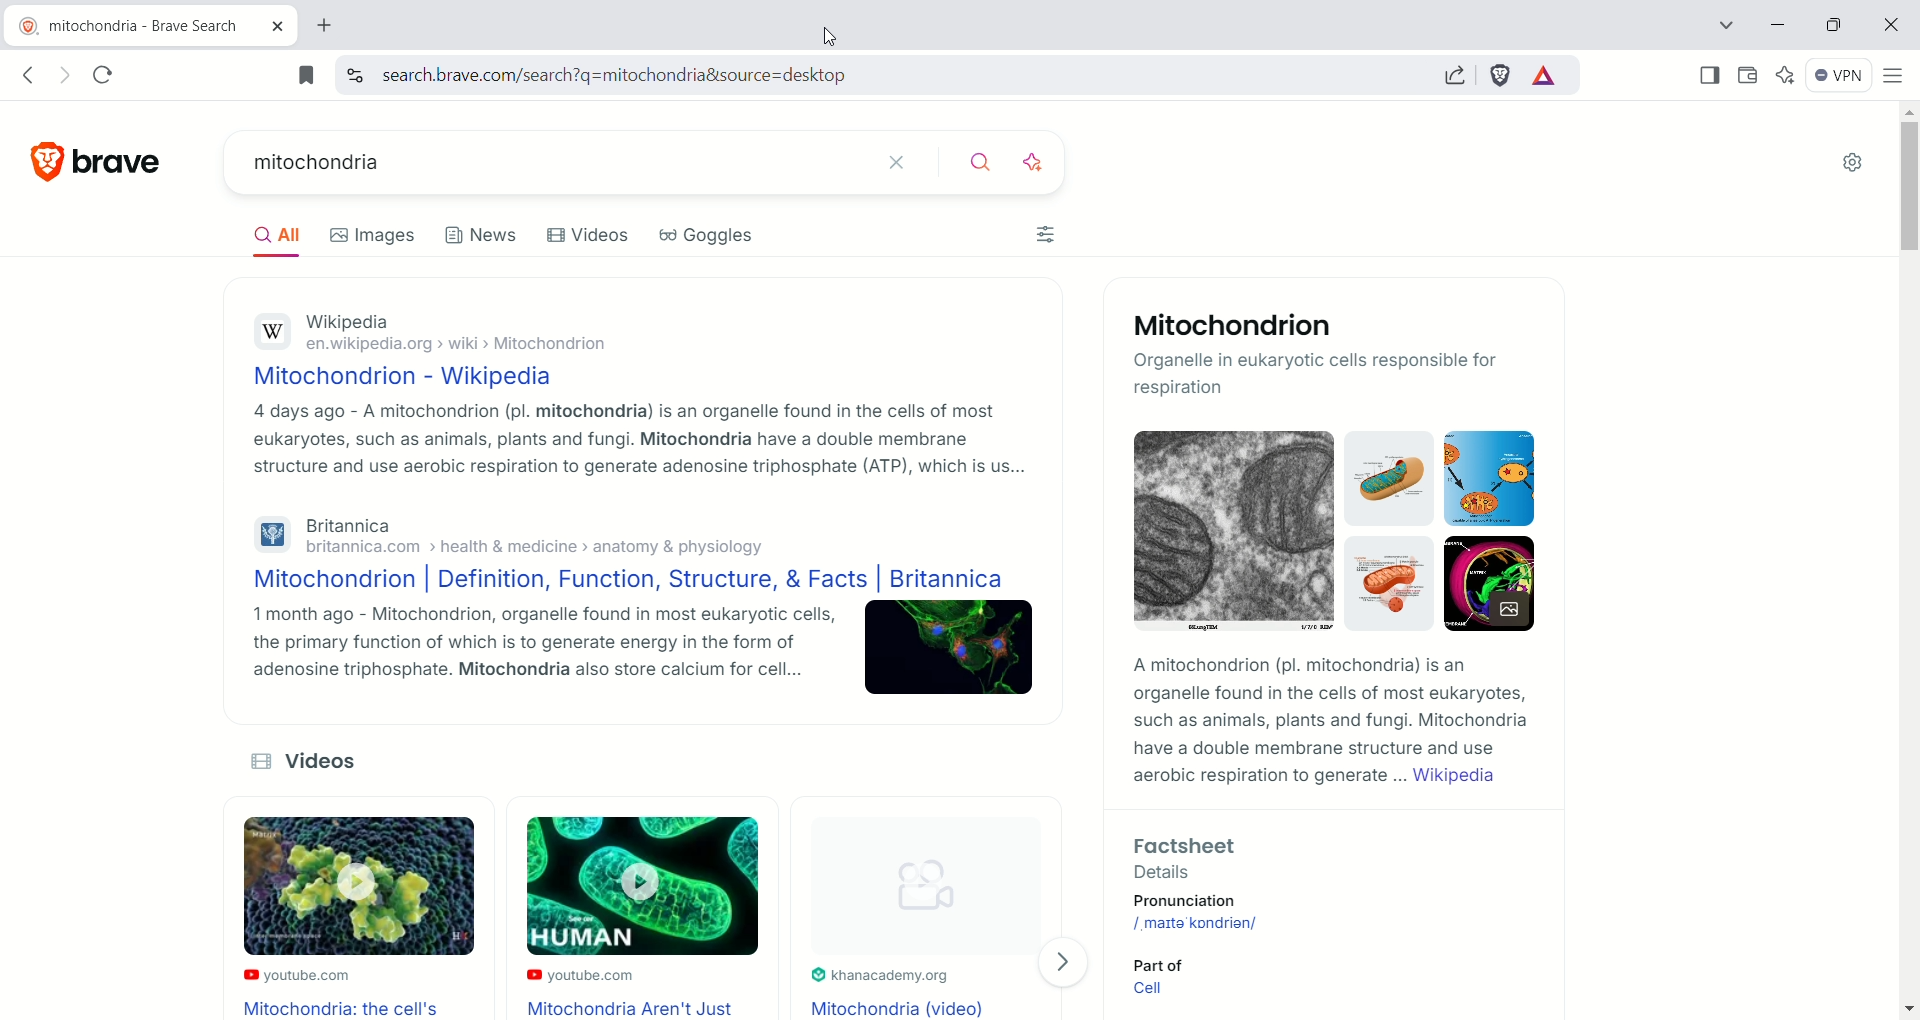  I want to click on Mitochondria (Video), so click(902, 1007).